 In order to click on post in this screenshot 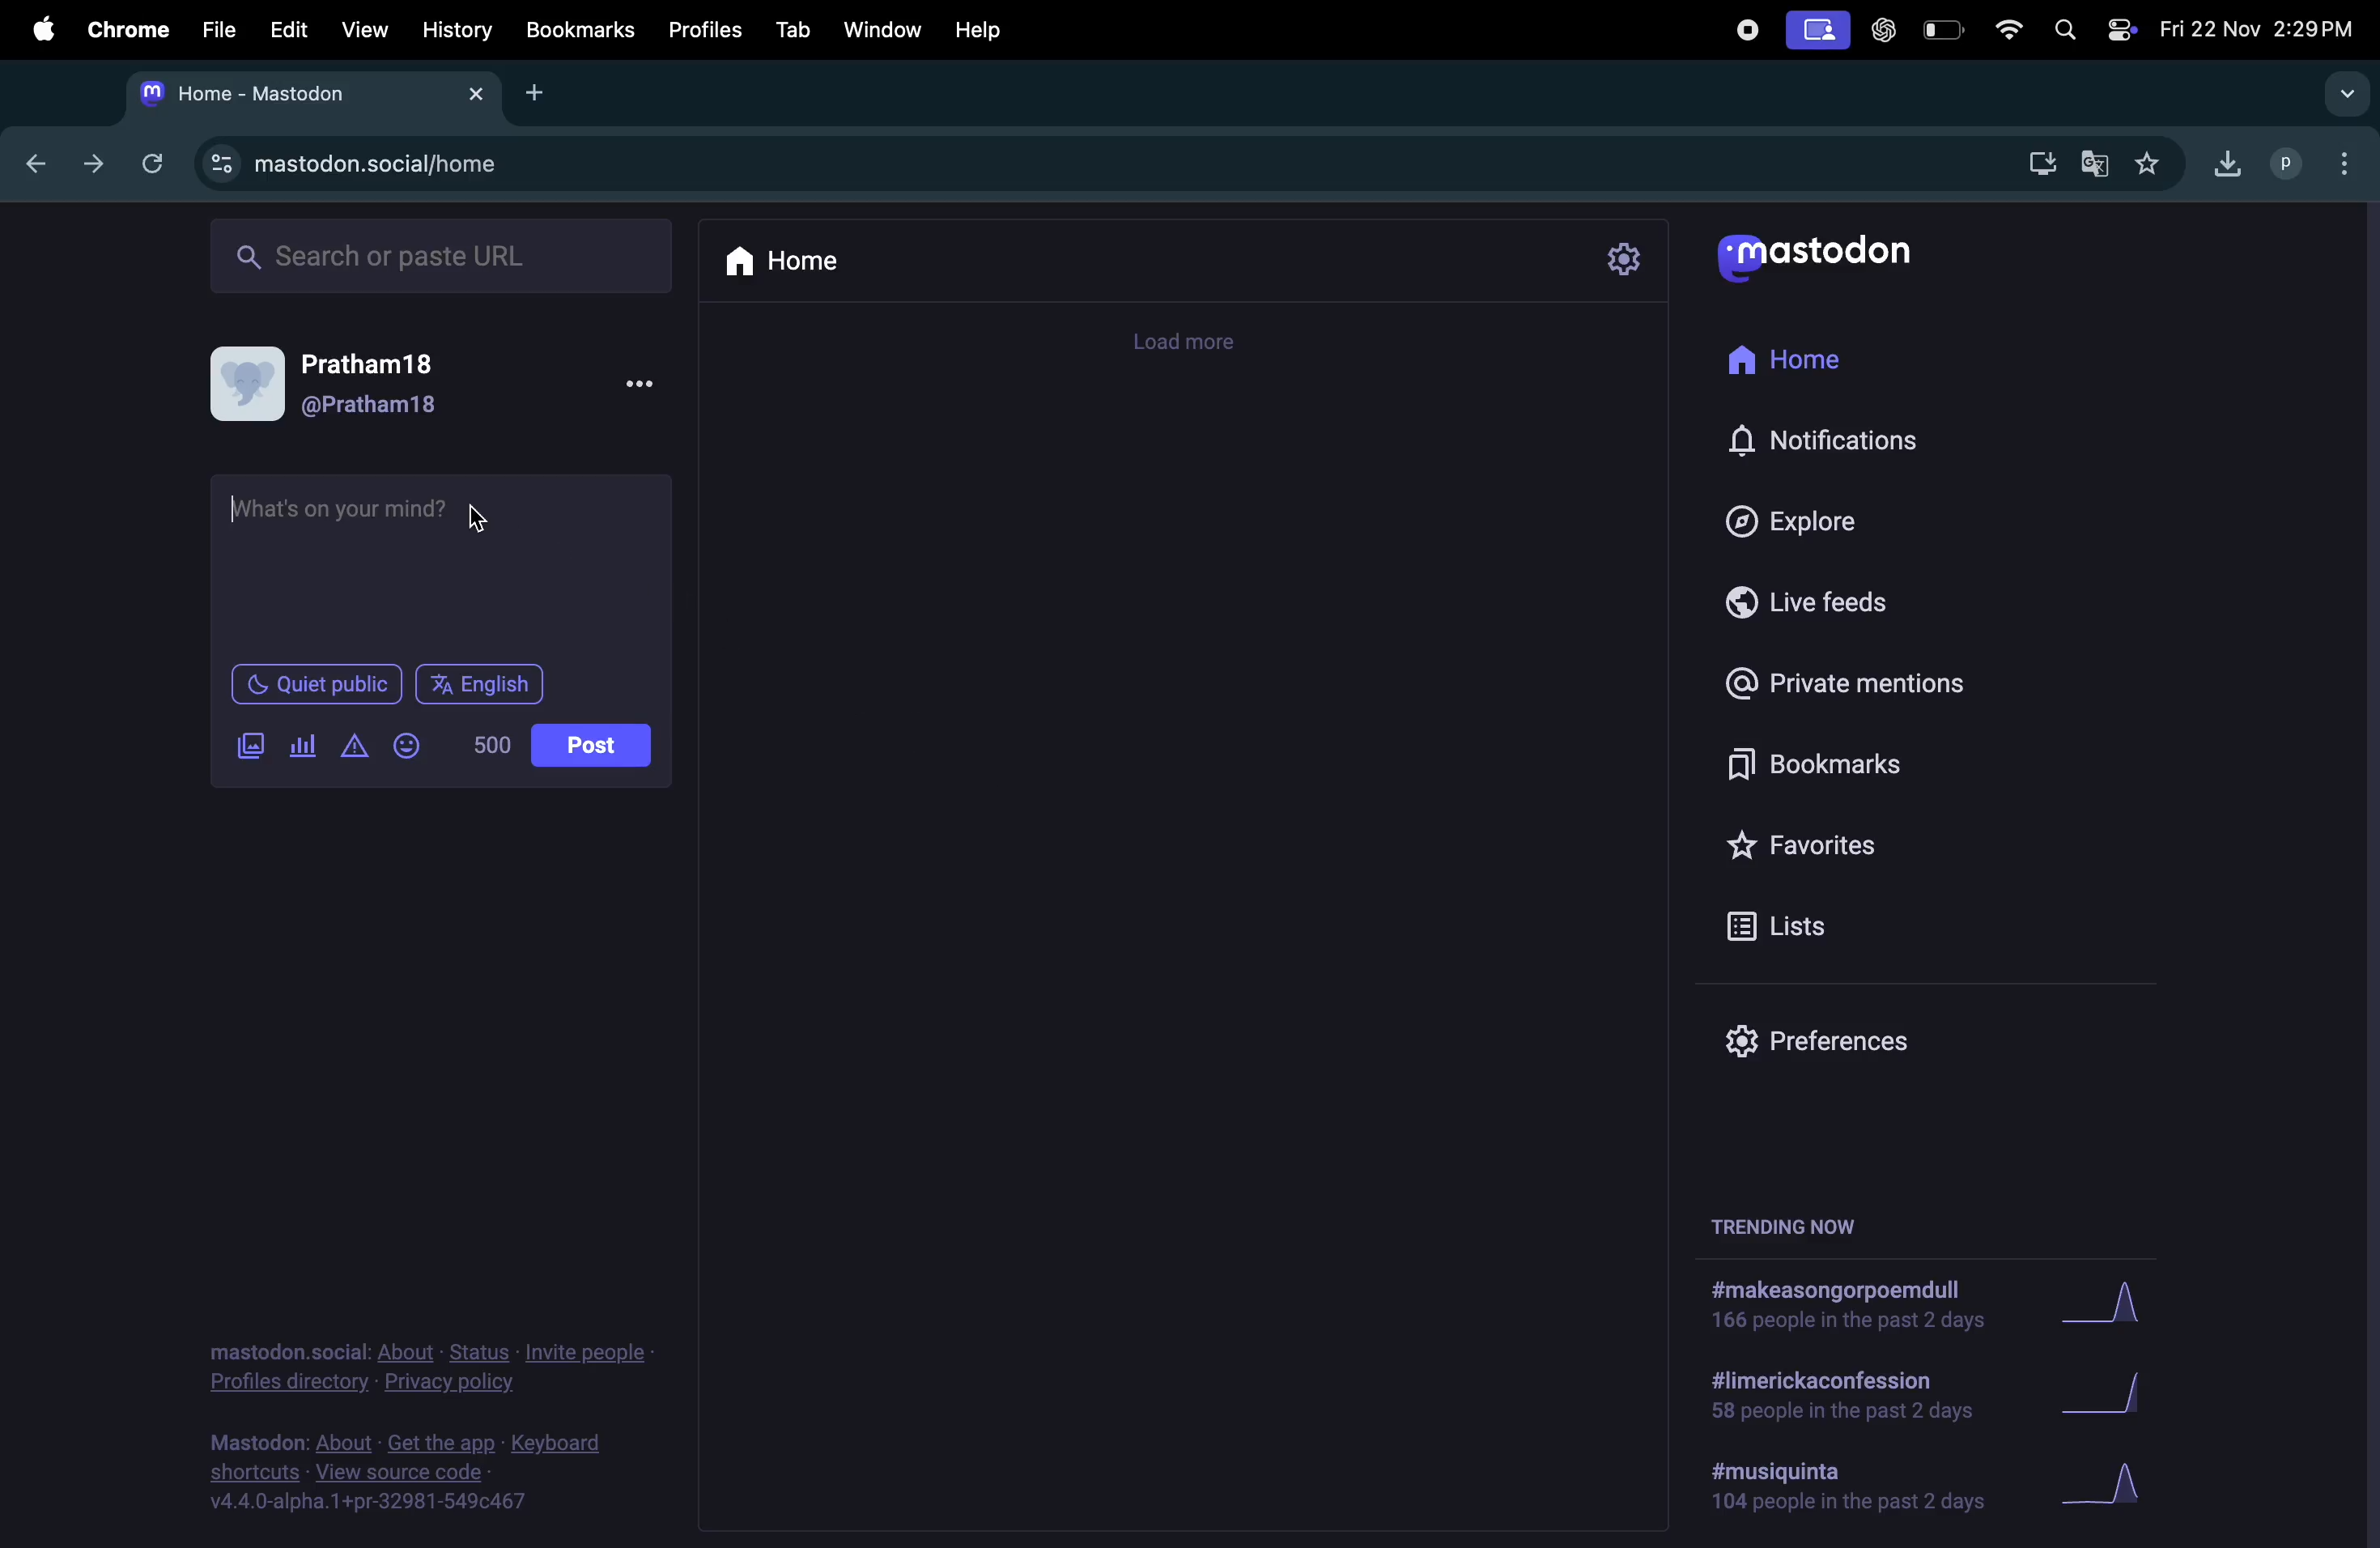, I will do `click(591, 745)`.